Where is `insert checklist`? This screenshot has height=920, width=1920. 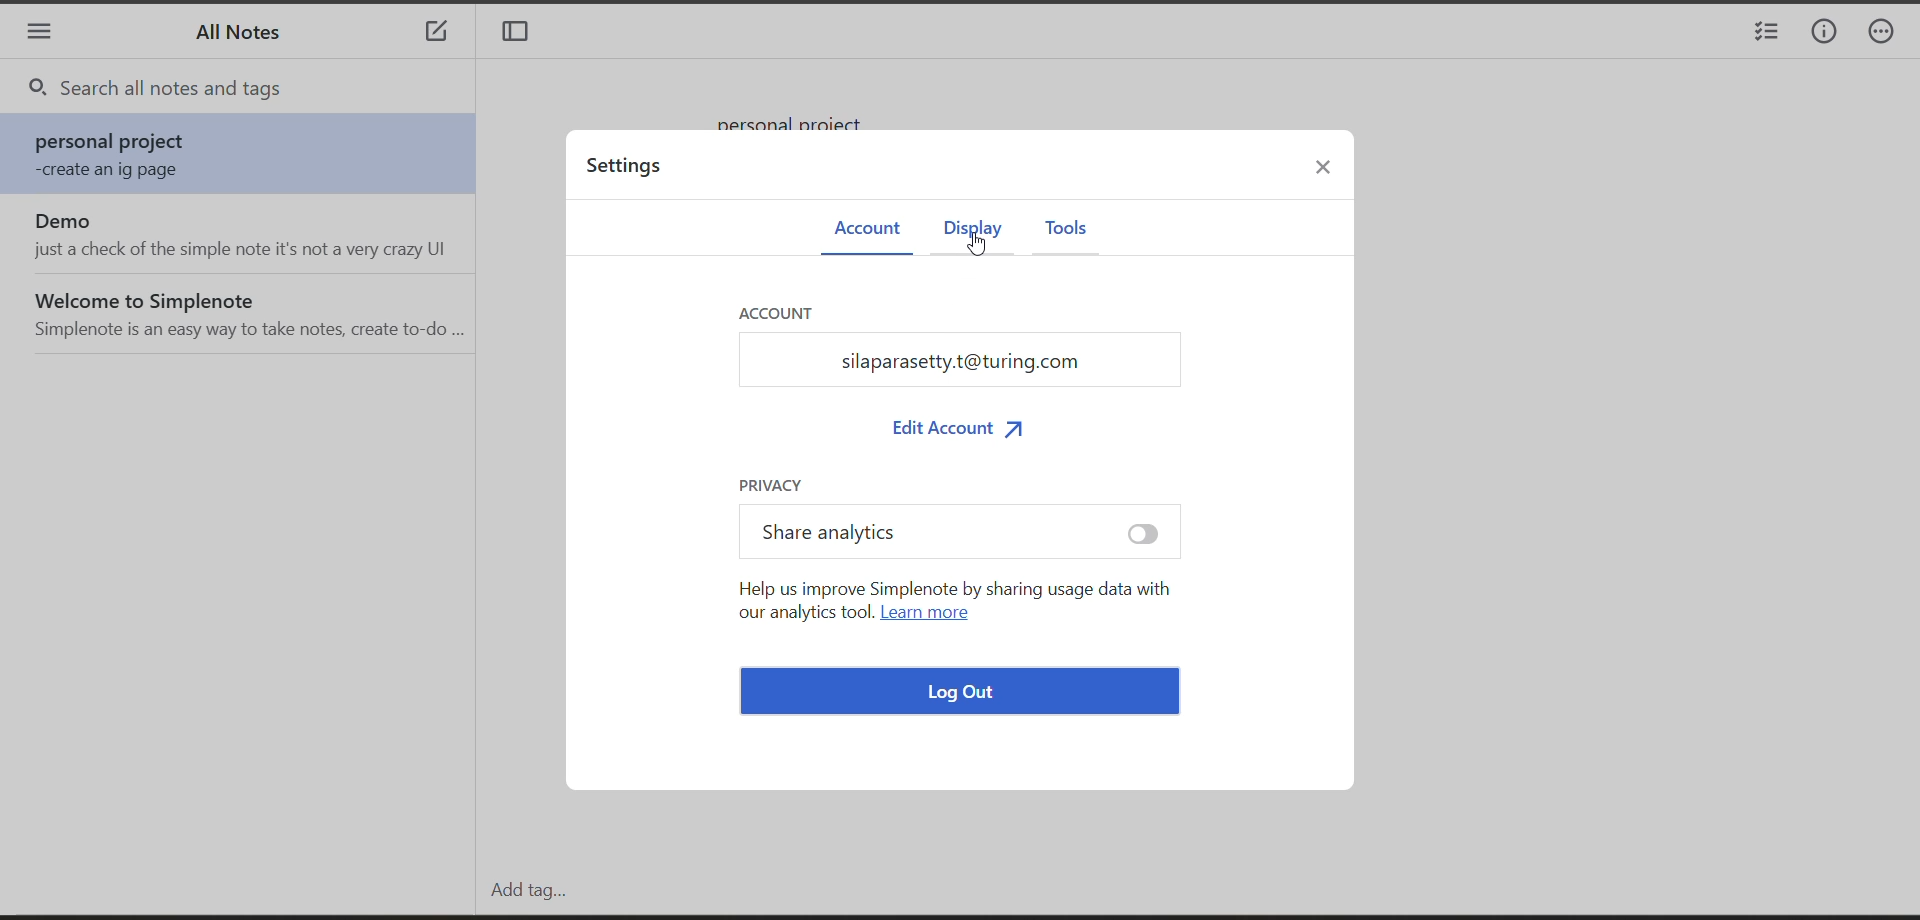
insert checklist is located at coordinates (1763, 34).